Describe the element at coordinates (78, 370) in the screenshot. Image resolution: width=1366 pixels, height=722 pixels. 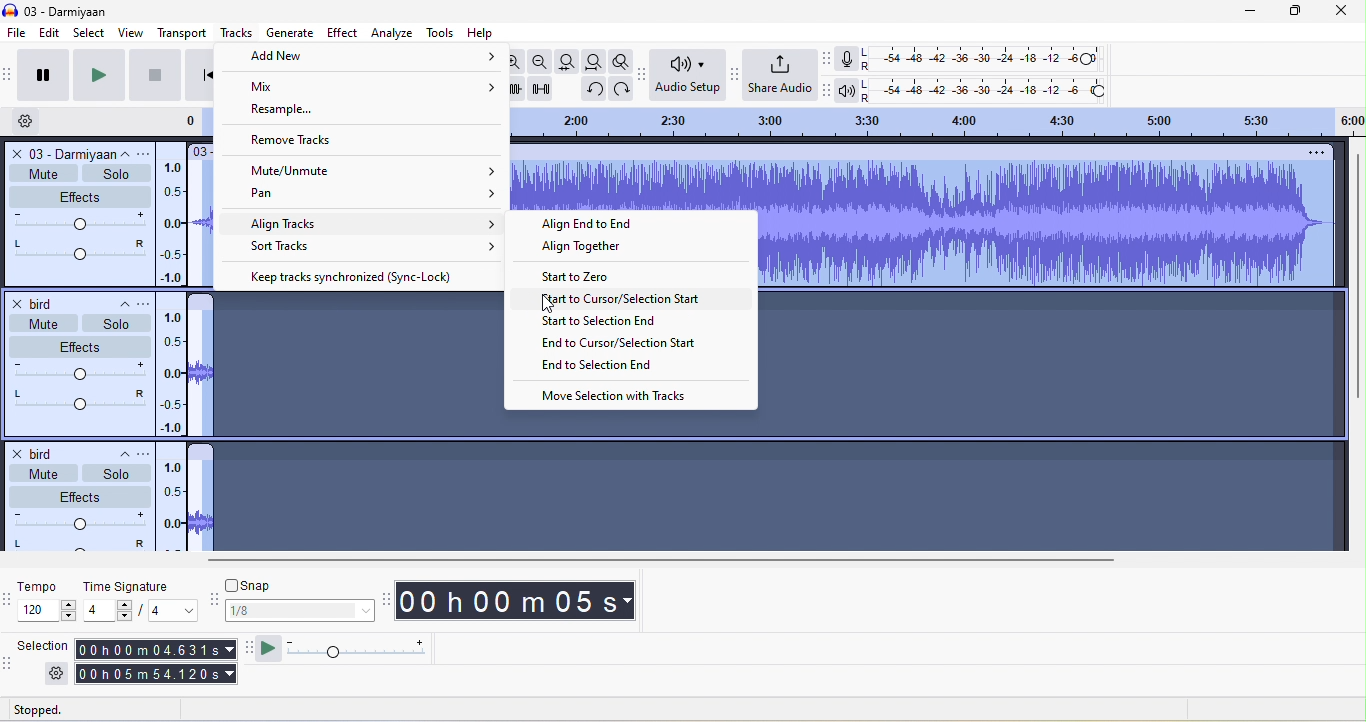
I see `volume` at that location.